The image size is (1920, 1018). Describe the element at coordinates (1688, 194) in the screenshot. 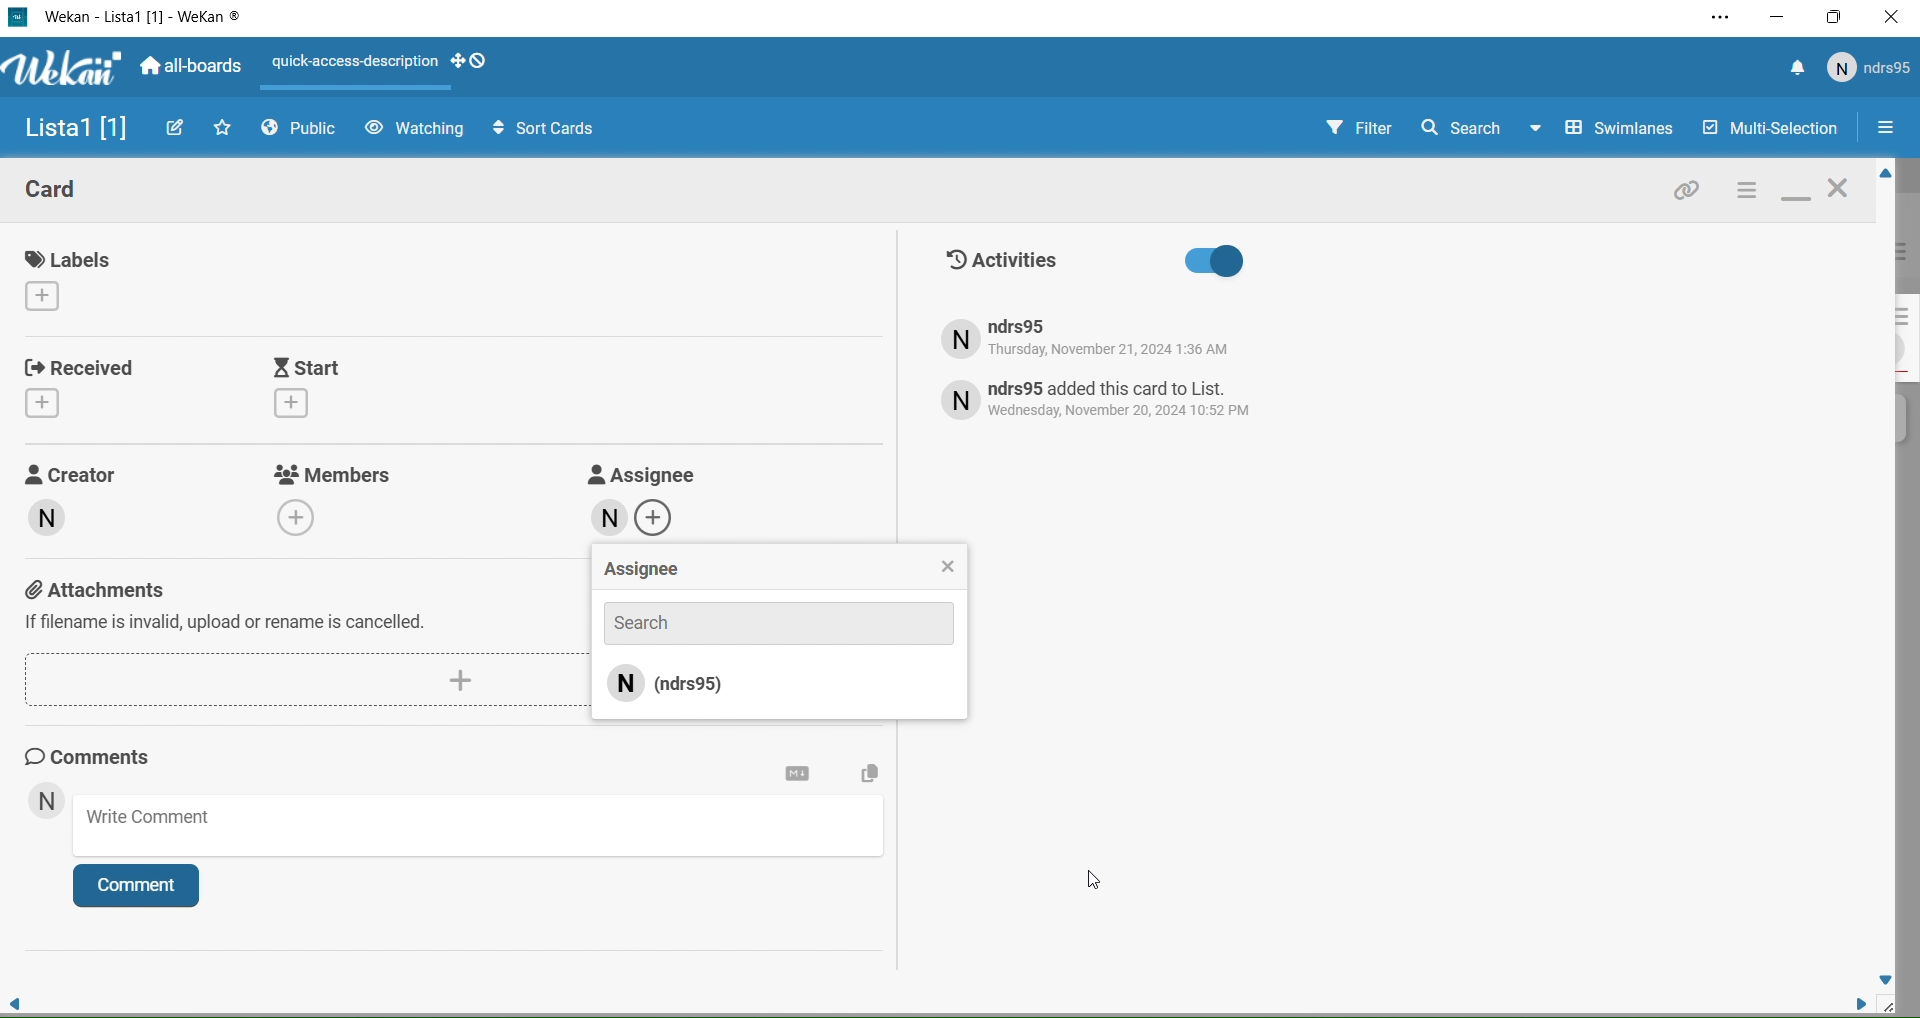

I see `attached` at that location.